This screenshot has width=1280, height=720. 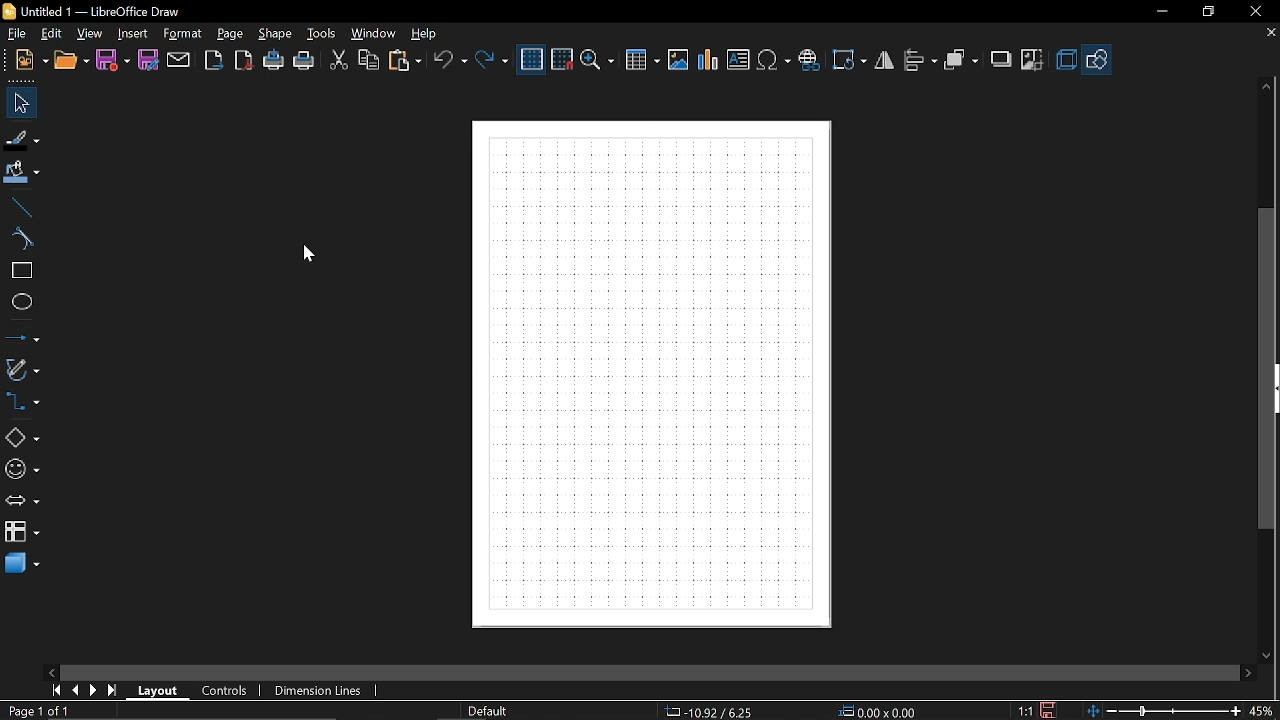 I want to click on Arrange, so click(x=961, y=61).